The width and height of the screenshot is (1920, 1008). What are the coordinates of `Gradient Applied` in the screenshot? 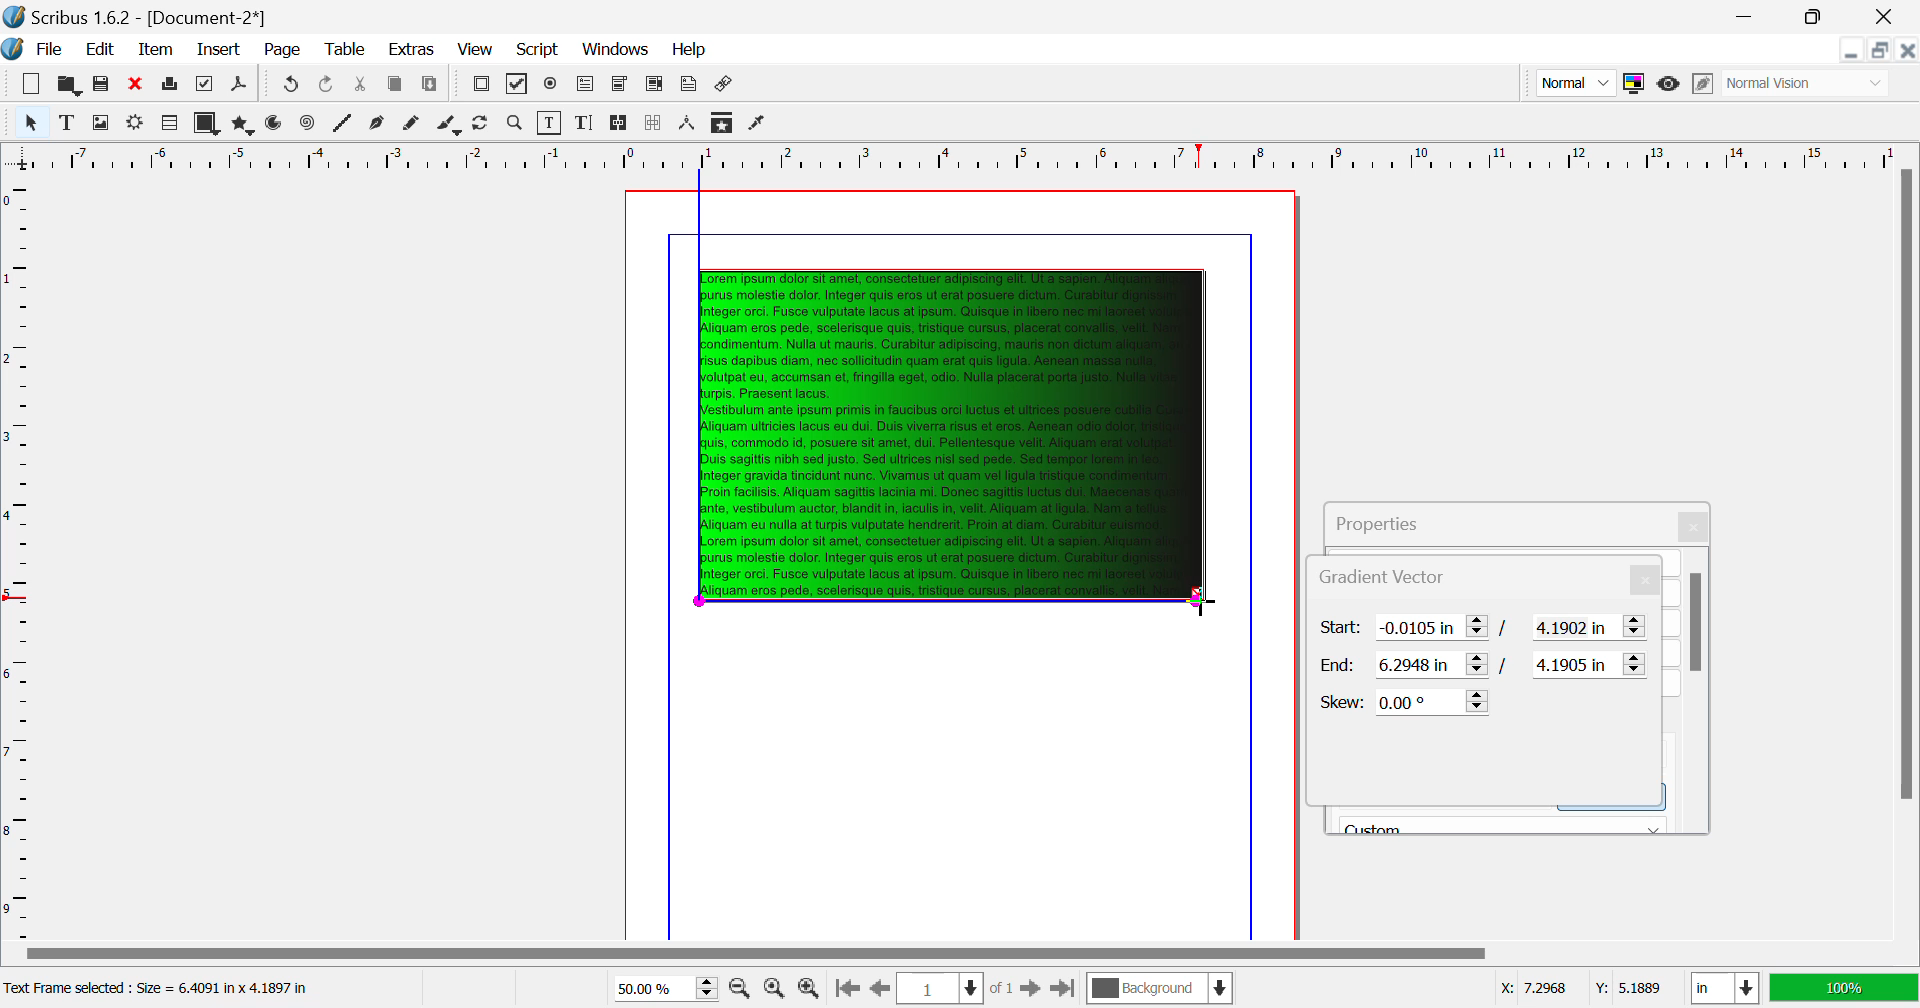 It's located at (956, 437).